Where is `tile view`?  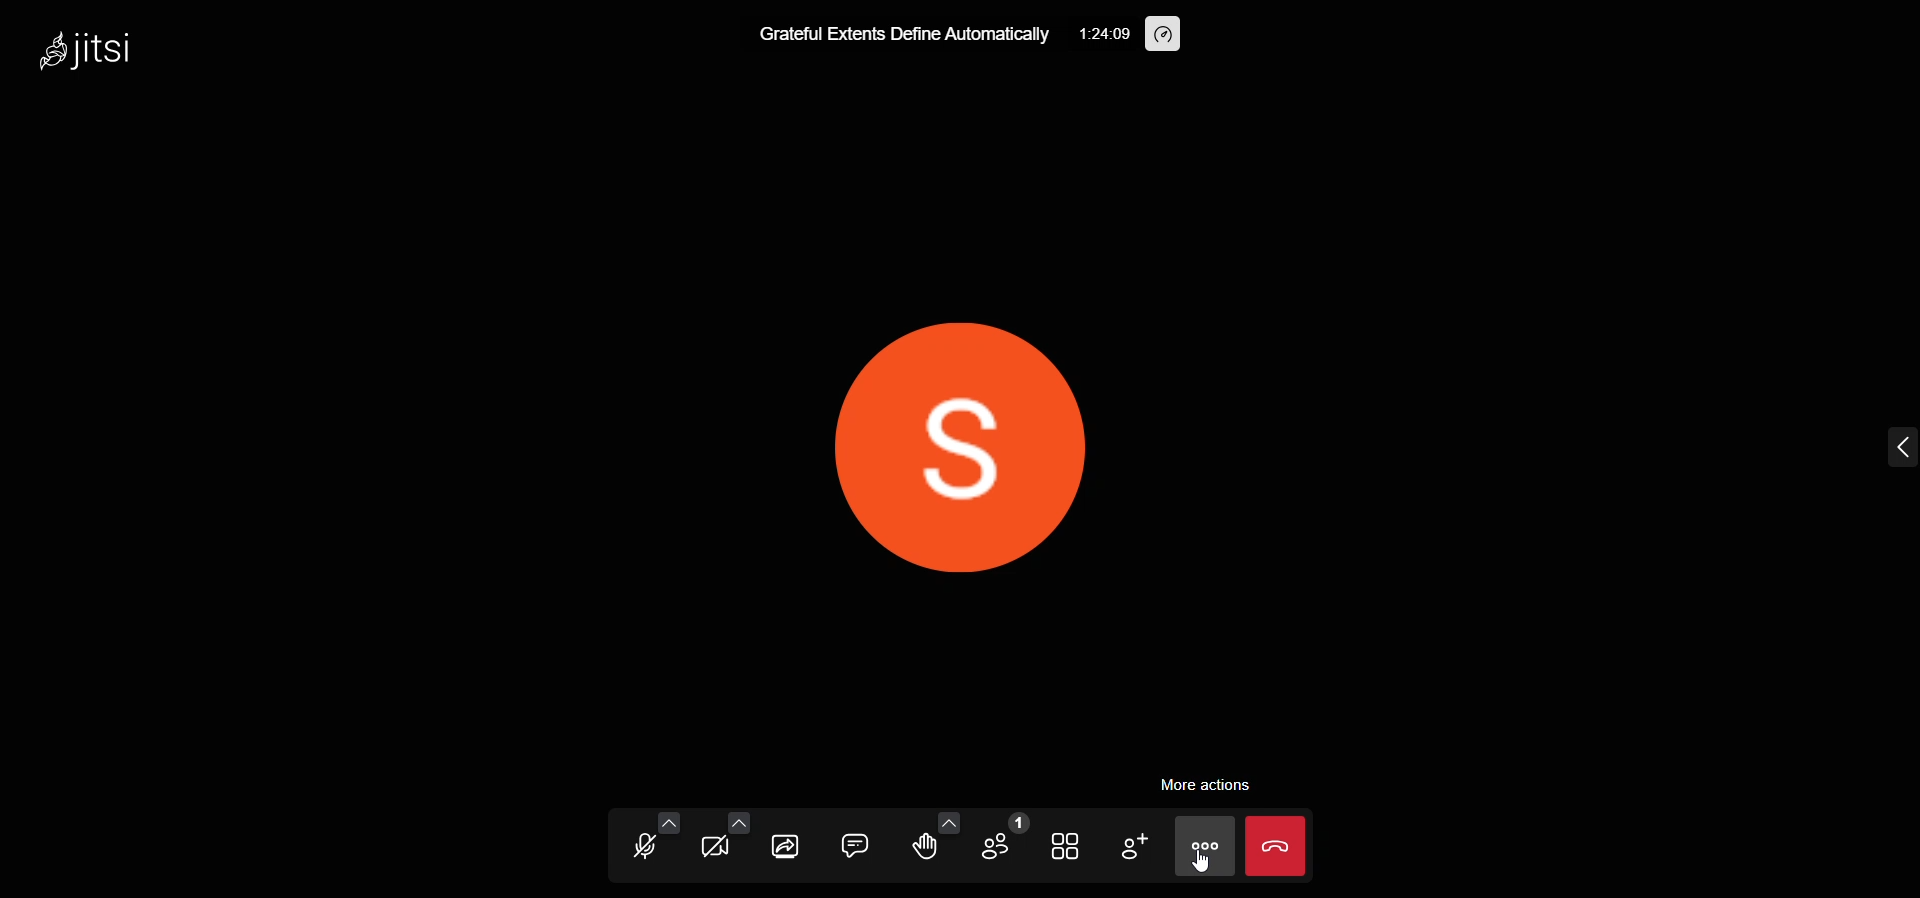 tile view is located at coordinates (1066, 846).